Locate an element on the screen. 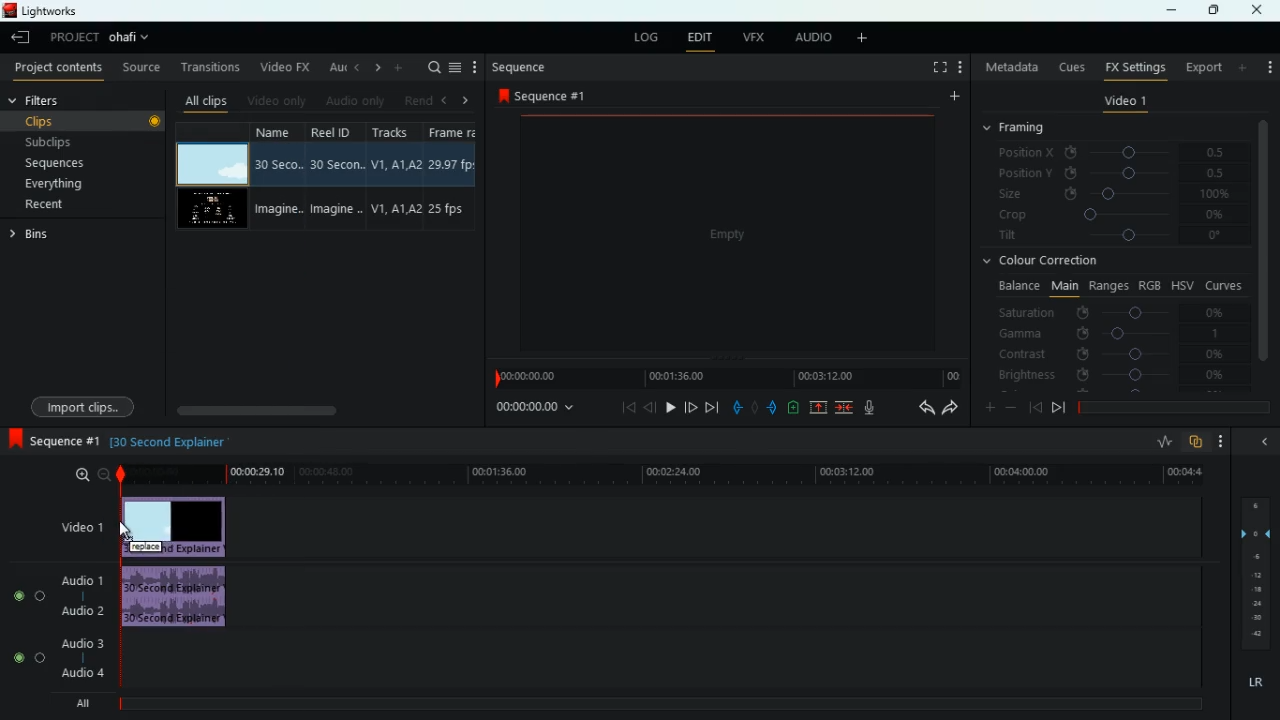 The image size is (1280, 720). sequences is located at coordinates (66, 165).